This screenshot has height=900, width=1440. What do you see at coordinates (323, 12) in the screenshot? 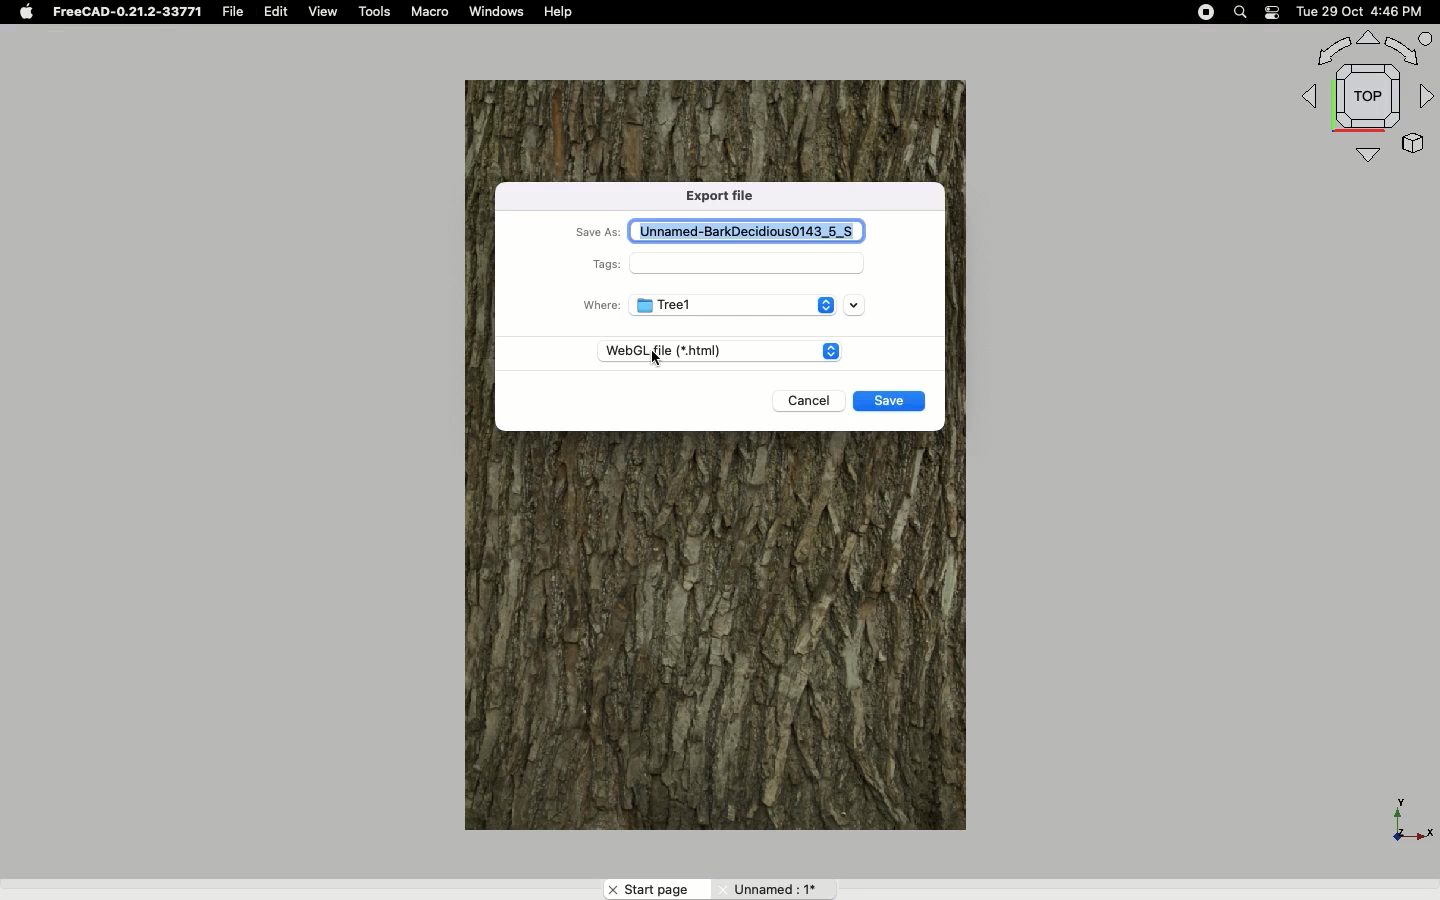
I see `View` at bounding box center [323, 12].